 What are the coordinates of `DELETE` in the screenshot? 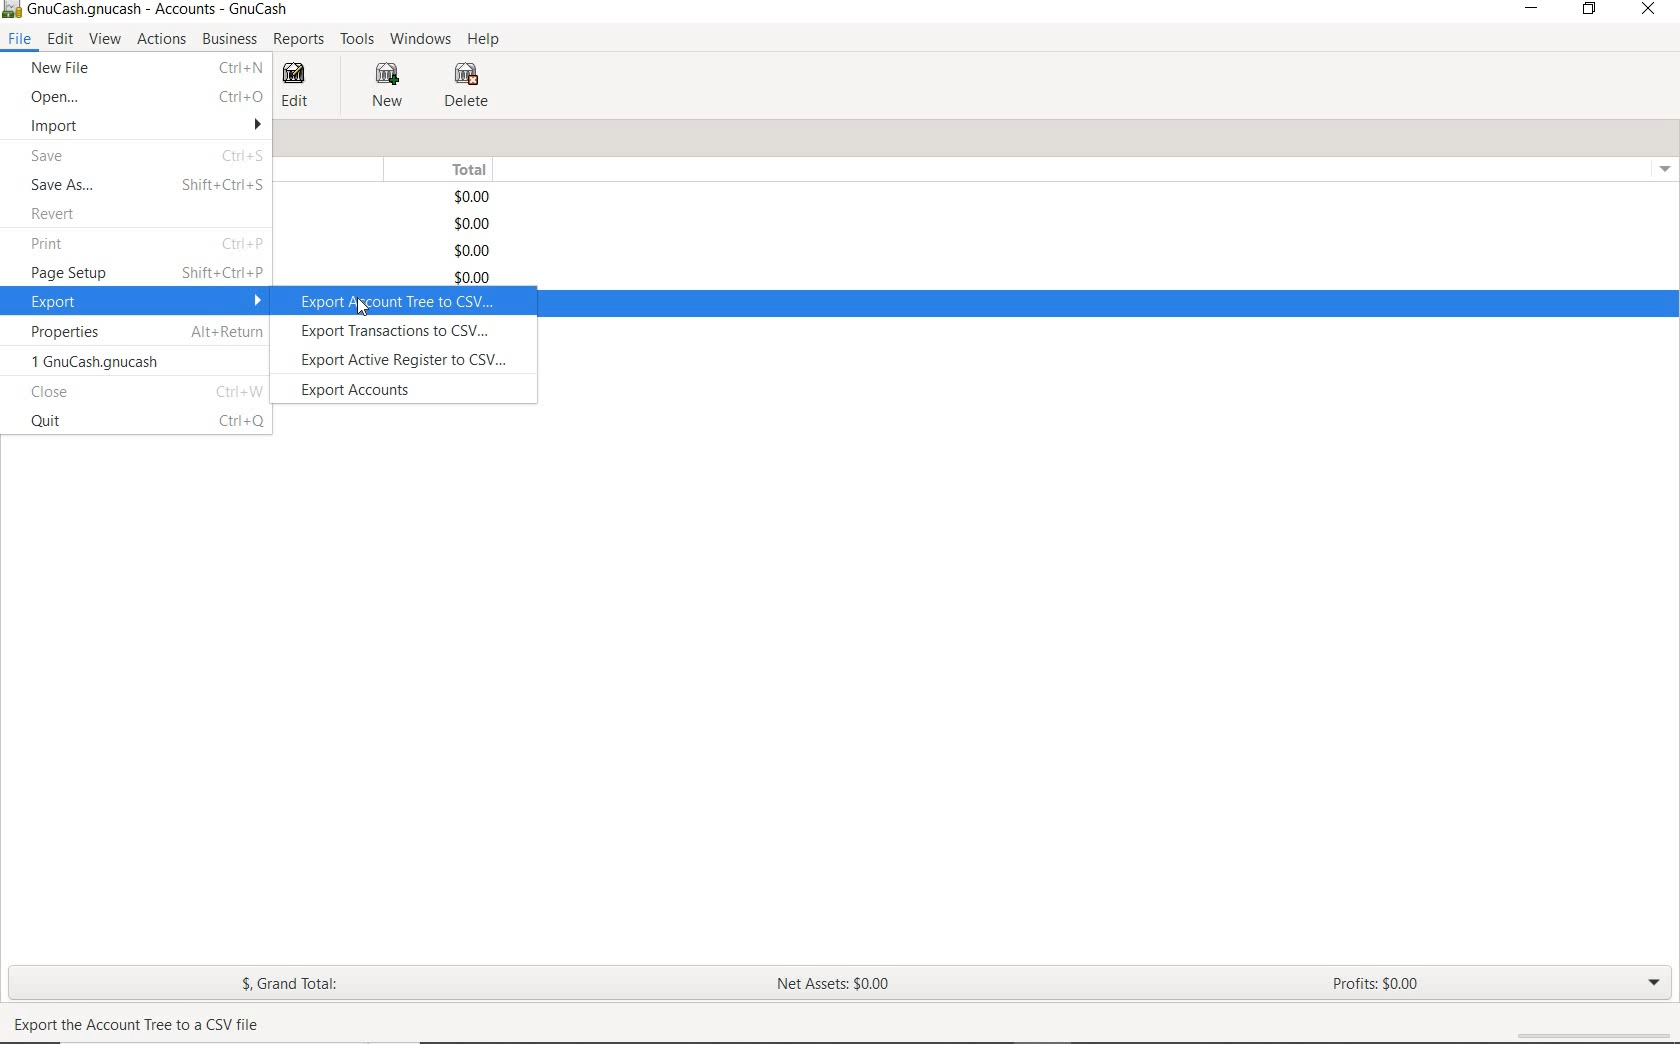 It's located at (466, 88).